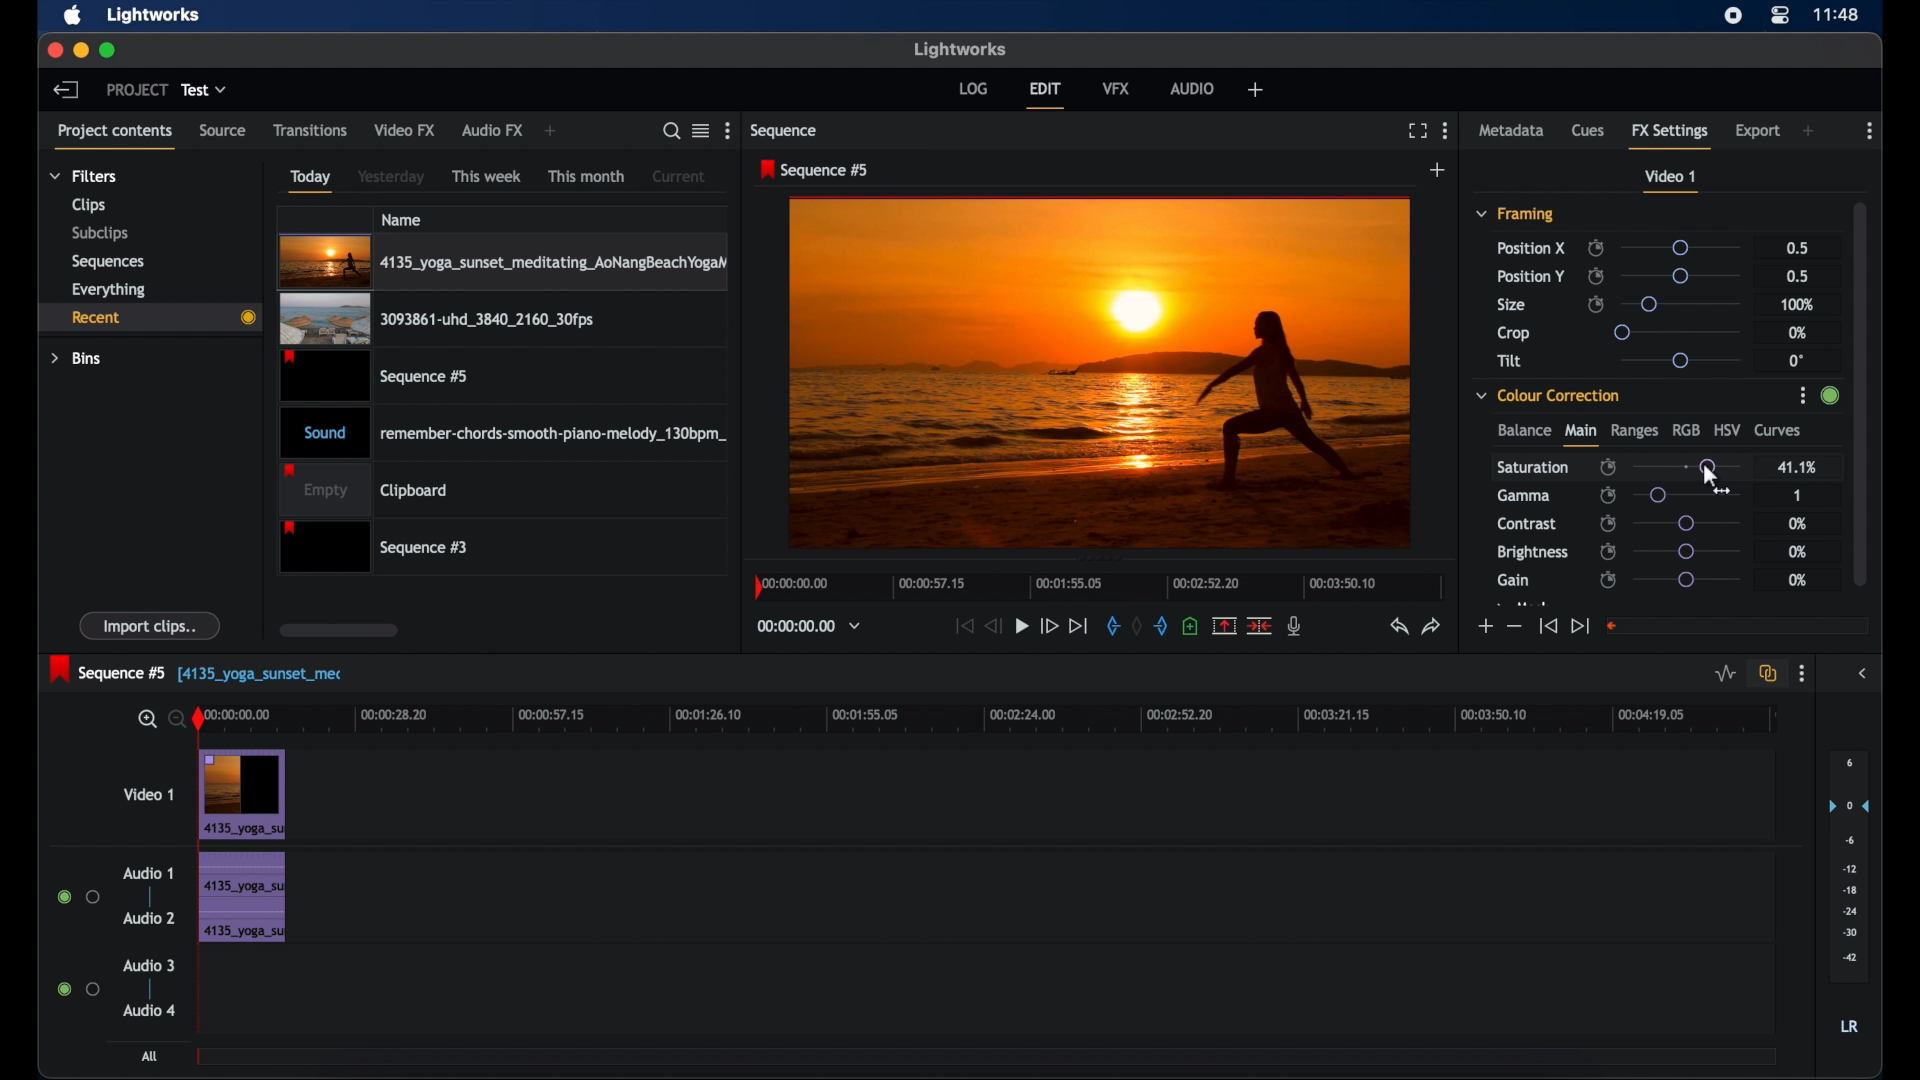  Describe the element at coordinates (1589, 131) in the screenshot. I see `cues` at that location.